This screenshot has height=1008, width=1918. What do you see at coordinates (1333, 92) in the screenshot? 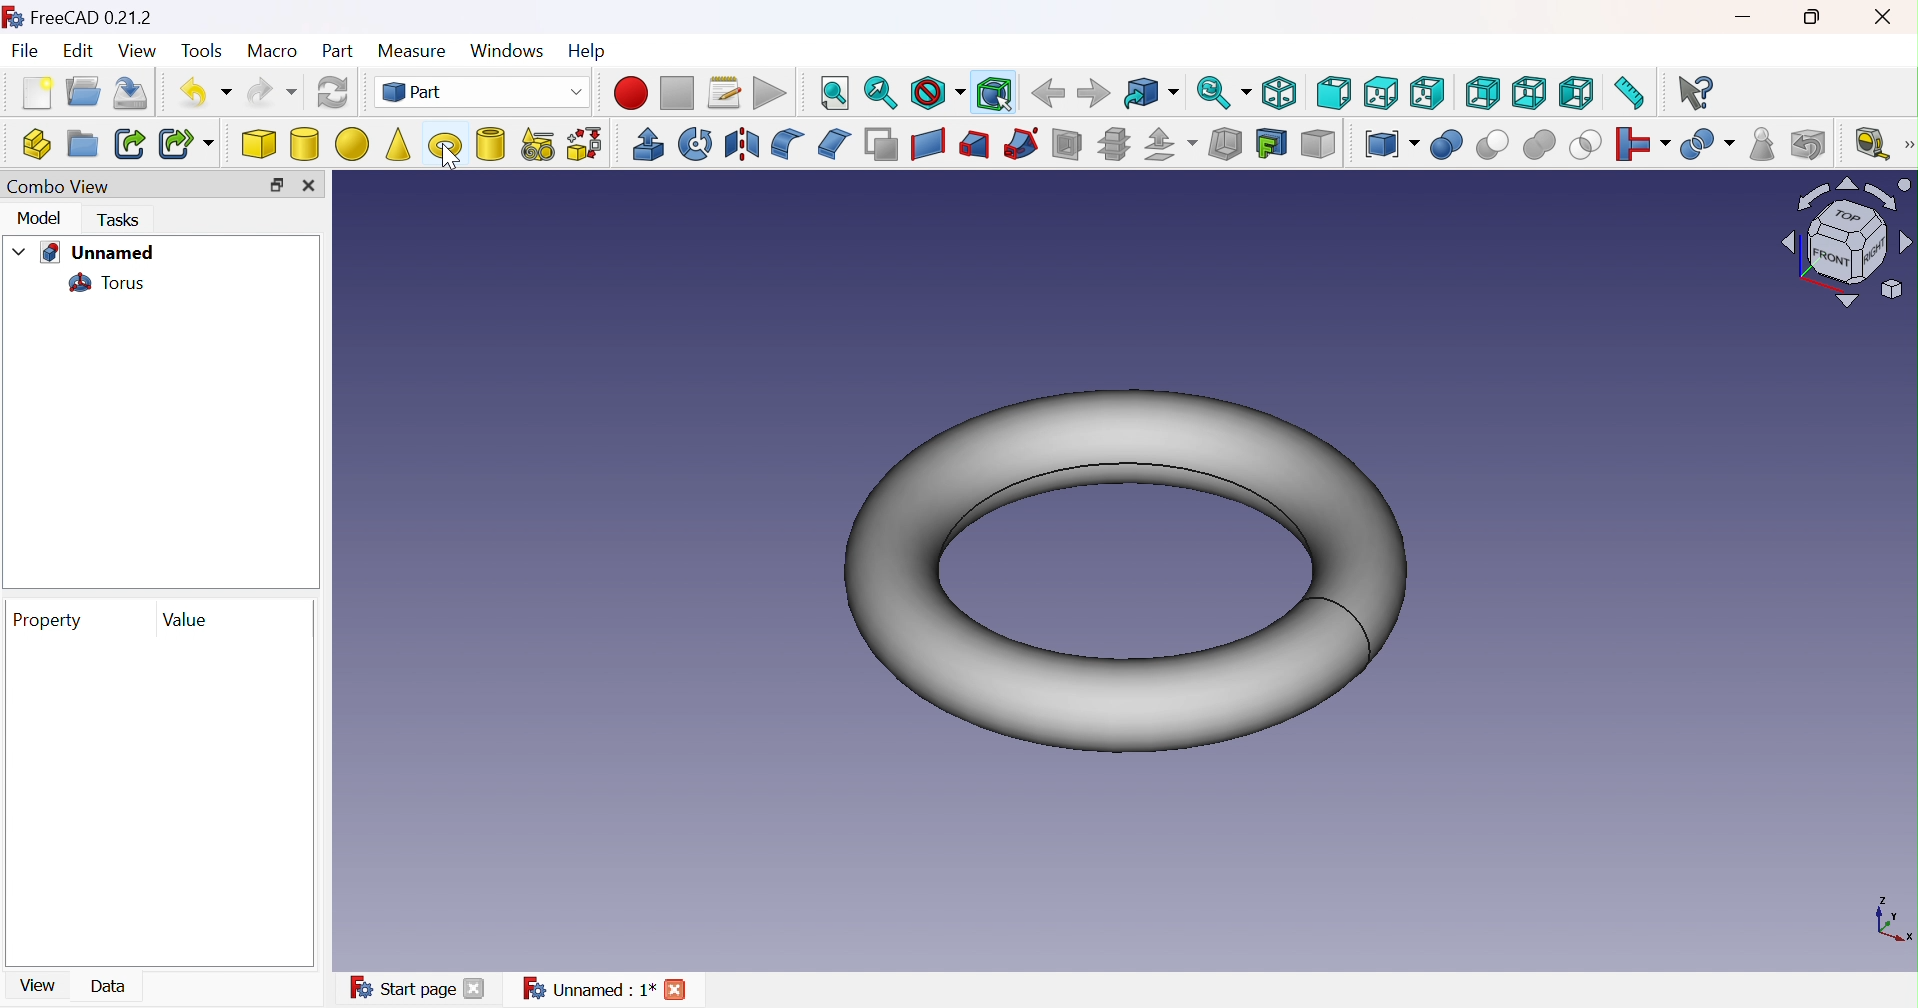
I see `Front` at bounding box center [1333, 92].